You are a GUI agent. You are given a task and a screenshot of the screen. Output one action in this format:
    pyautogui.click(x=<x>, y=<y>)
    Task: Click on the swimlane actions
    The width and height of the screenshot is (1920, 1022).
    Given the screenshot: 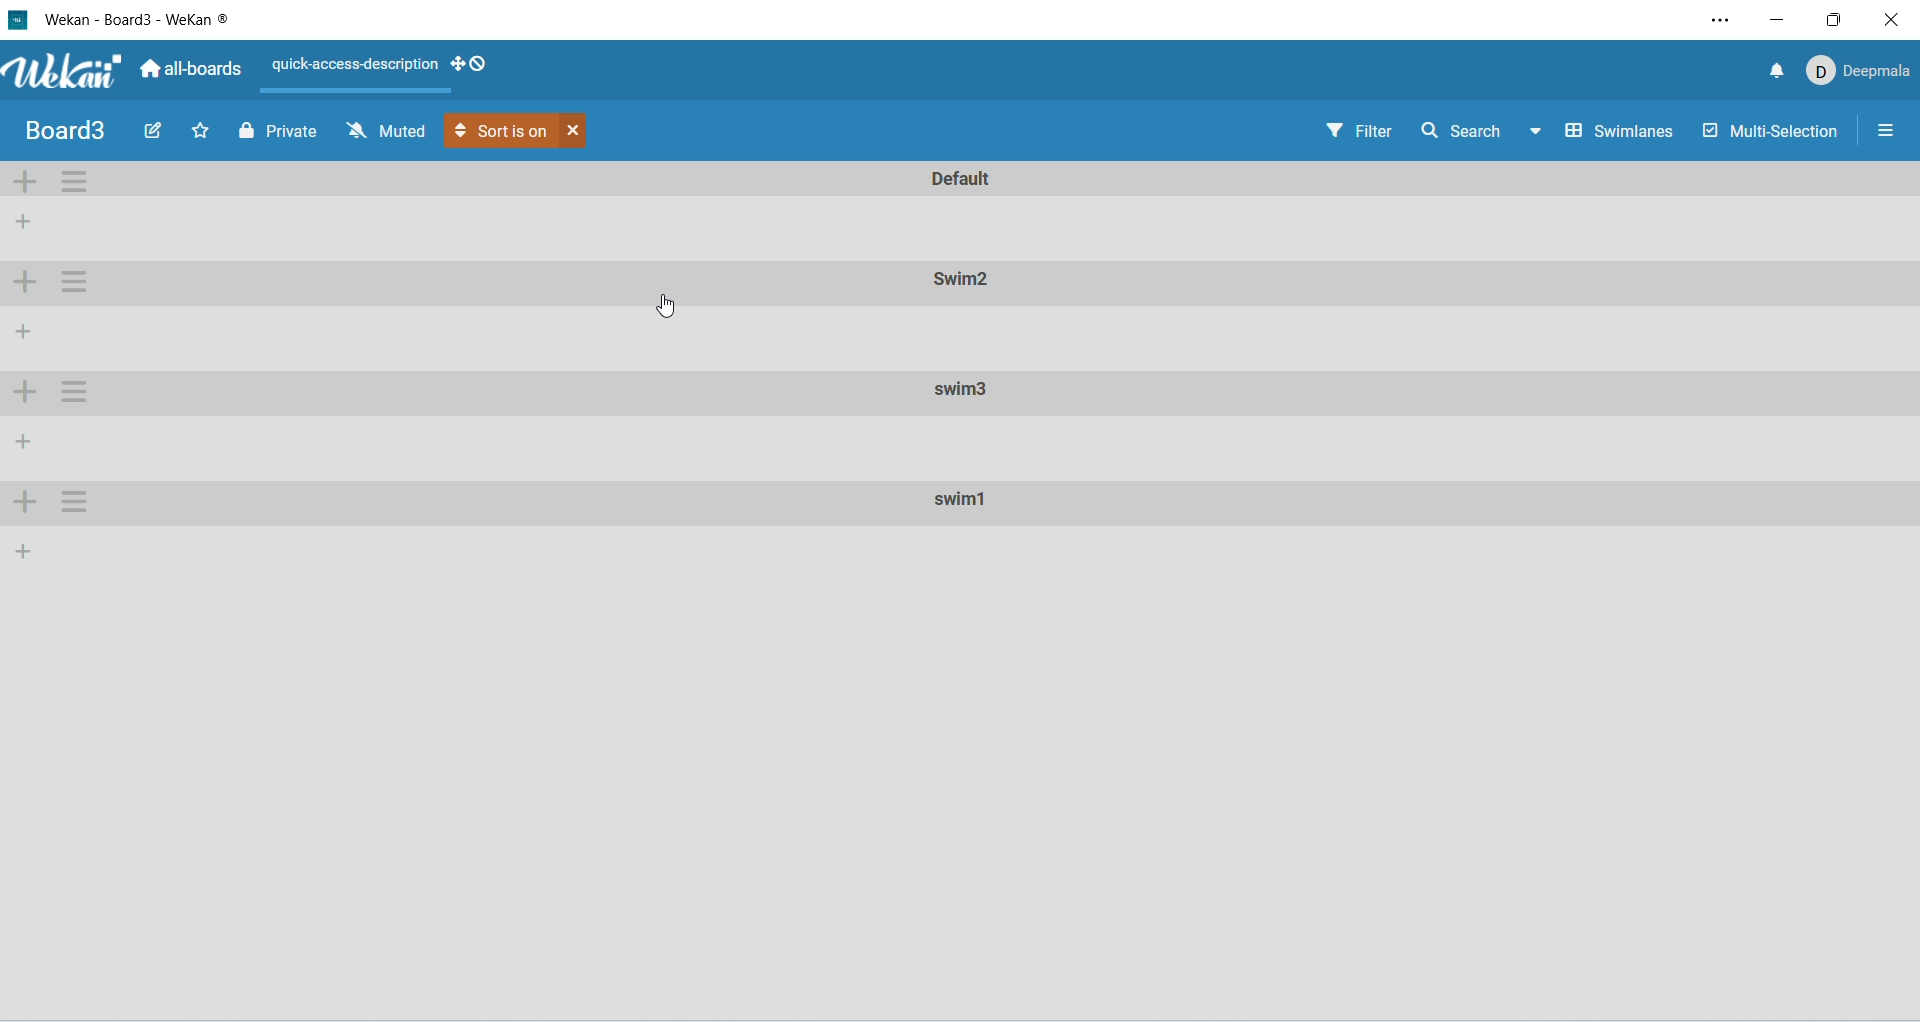 What is the action you would take?
    pyautogui.click(x=74, y=502)
    